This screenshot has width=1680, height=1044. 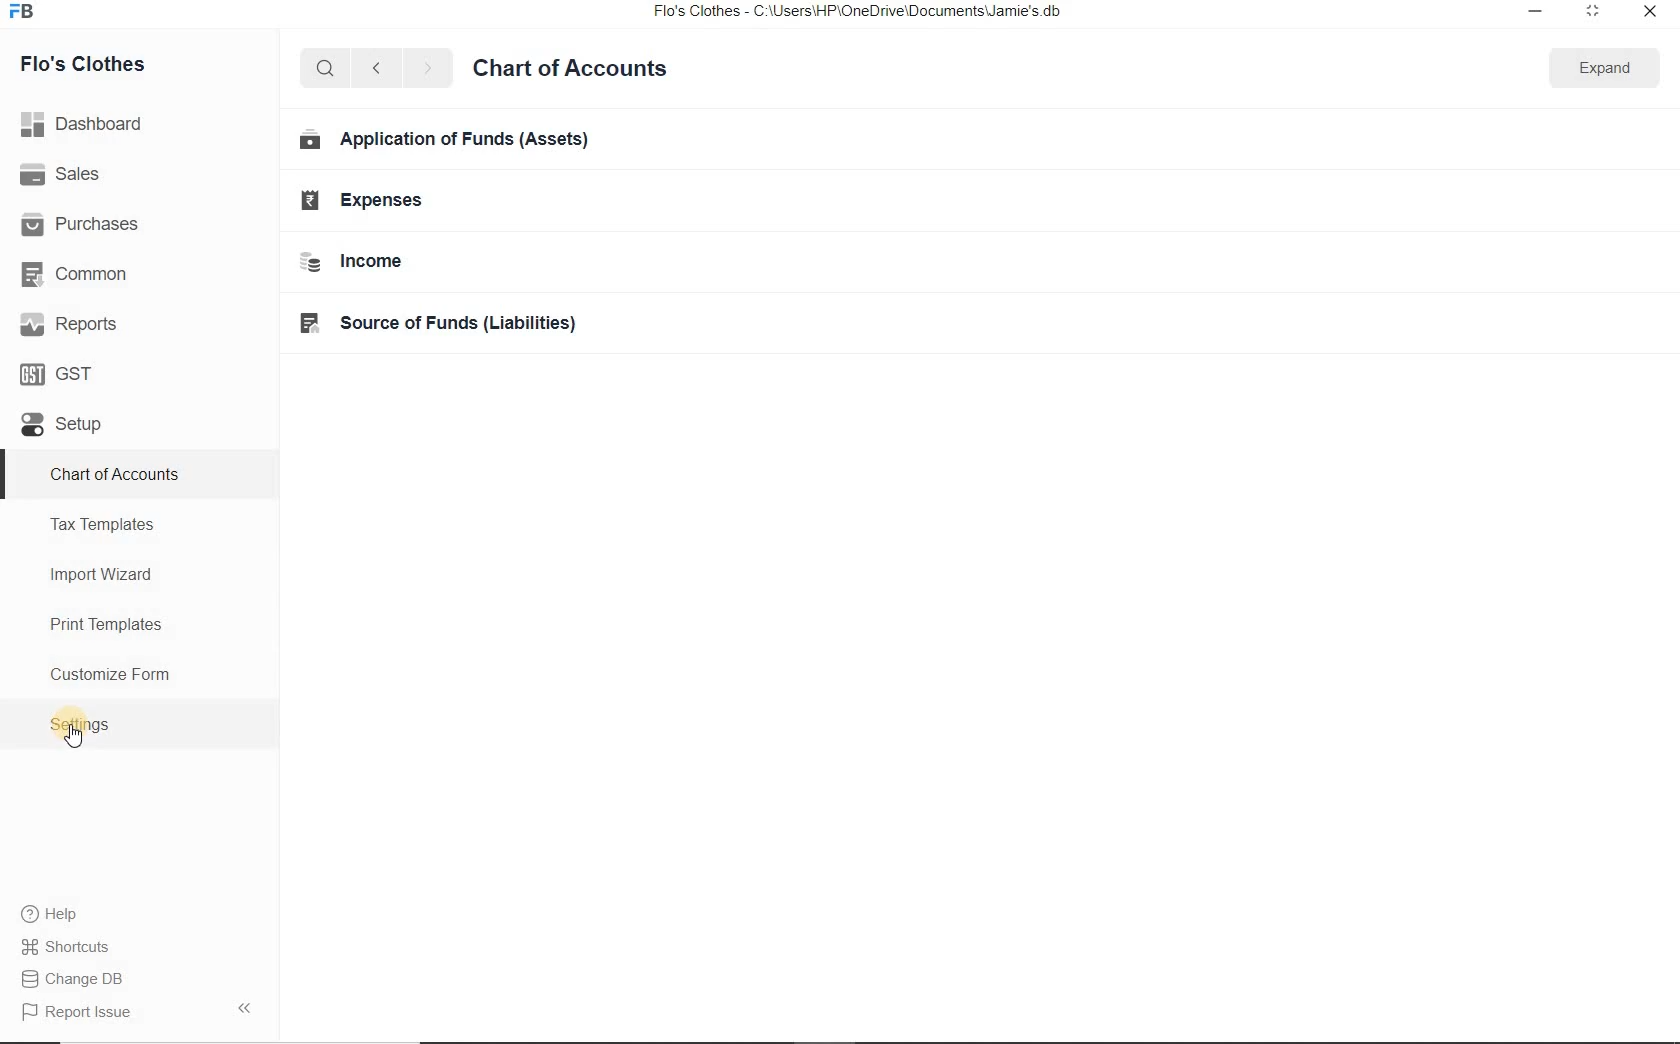 I want to click on icon, so click(x=28, y=17).